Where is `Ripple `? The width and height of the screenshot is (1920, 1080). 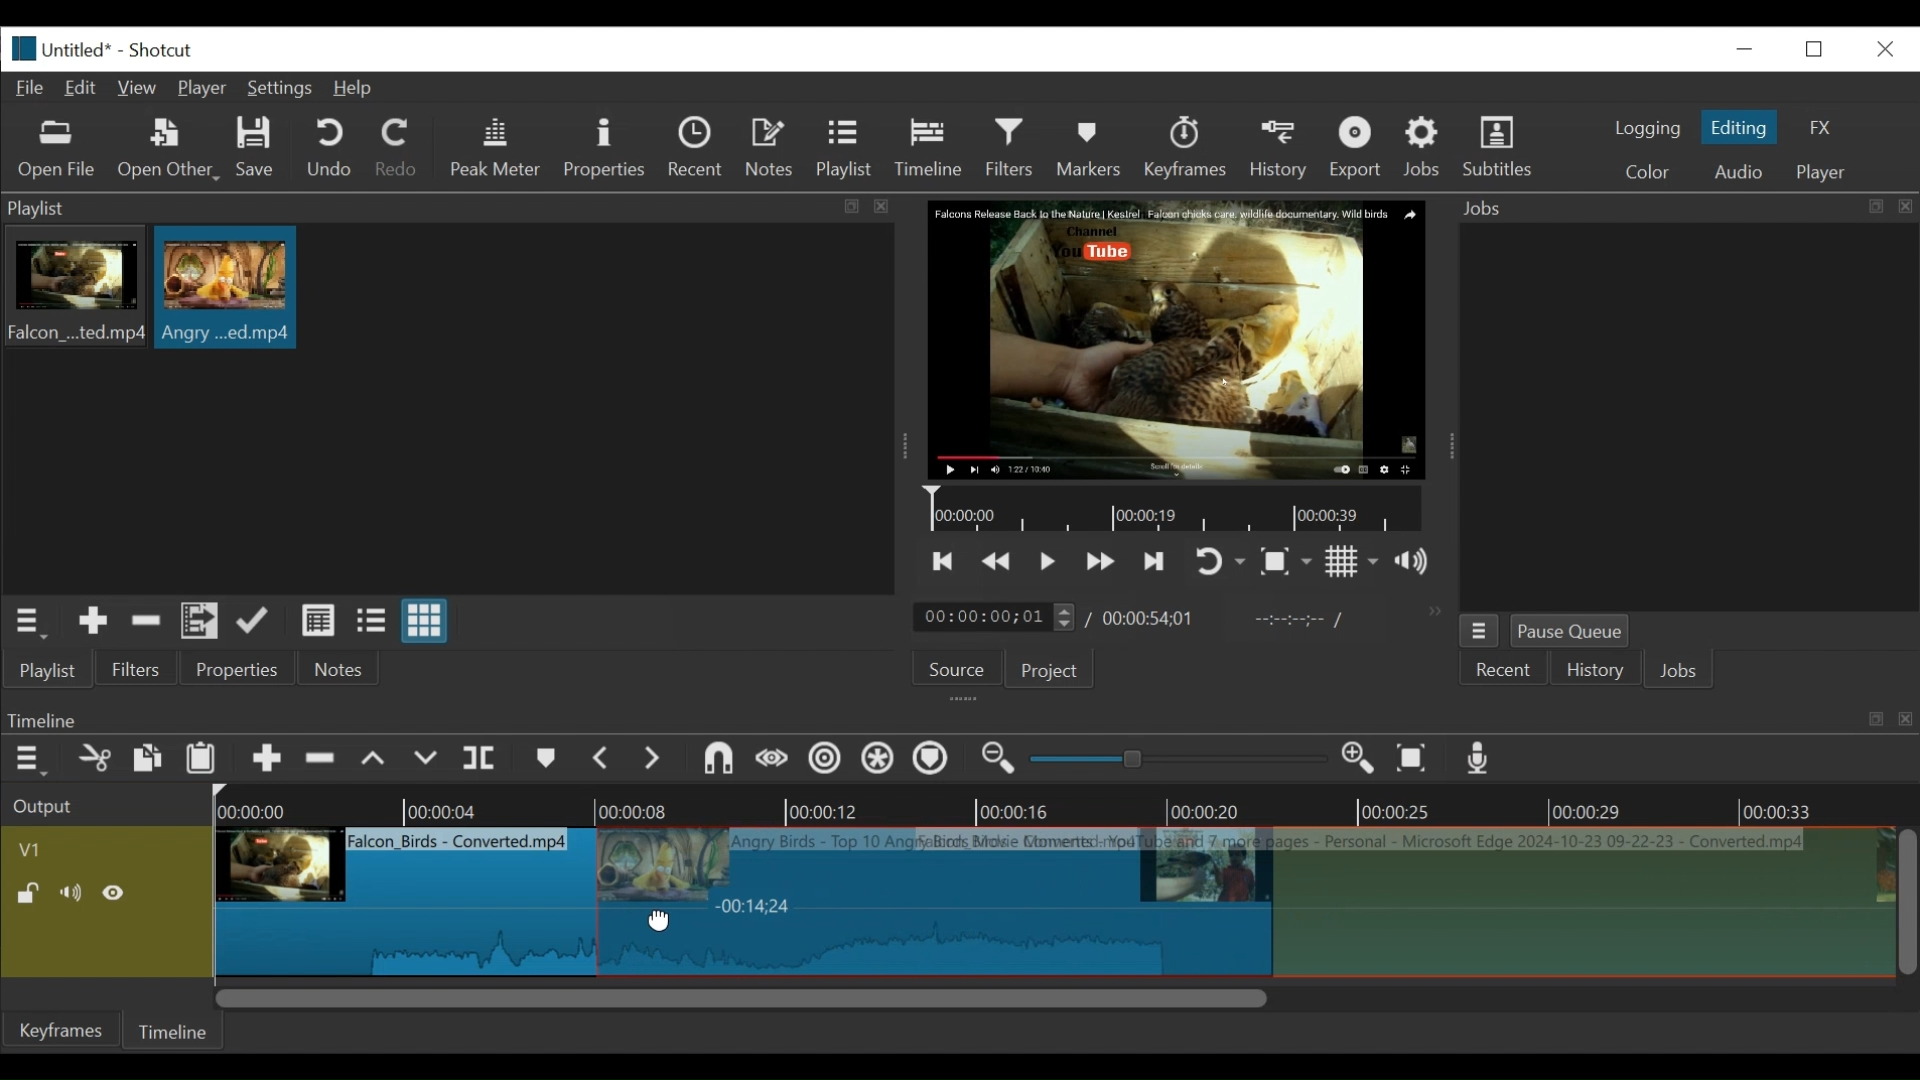
Ripple  is located at coordinates (825, 761).